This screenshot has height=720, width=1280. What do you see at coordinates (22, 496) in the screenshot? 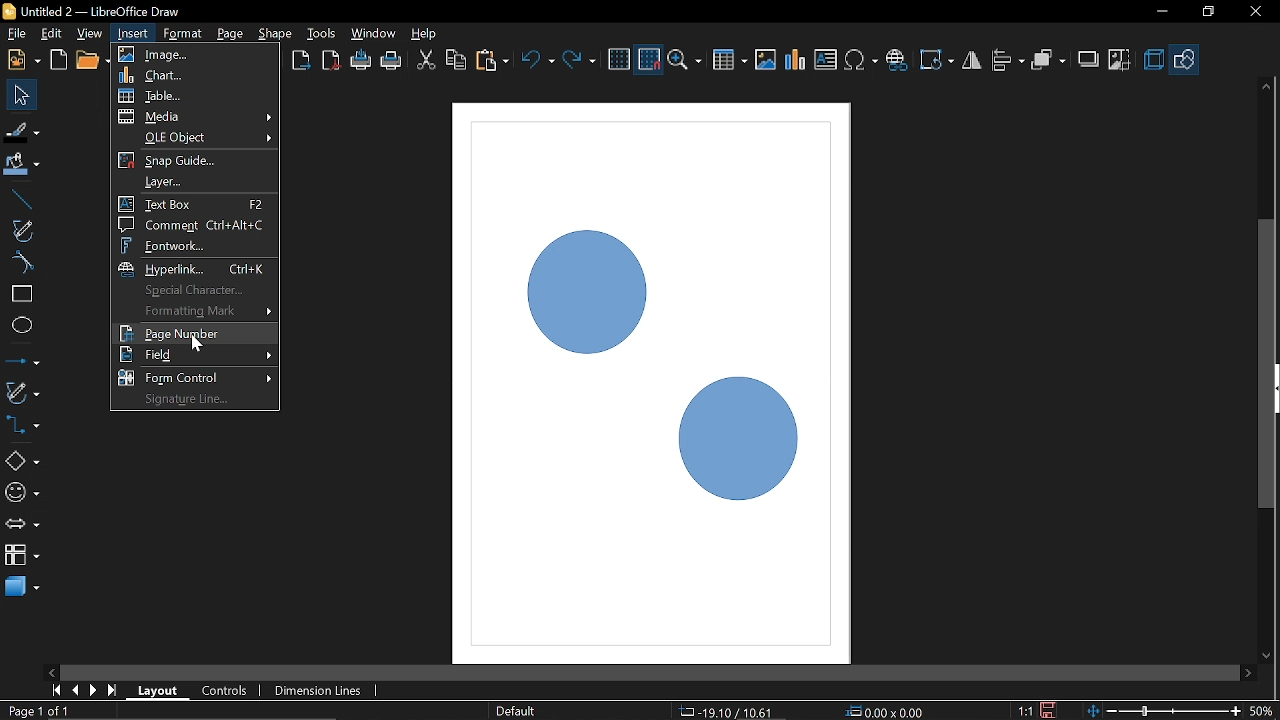
I see `symbol shapes` at bounding box center [22, 496].